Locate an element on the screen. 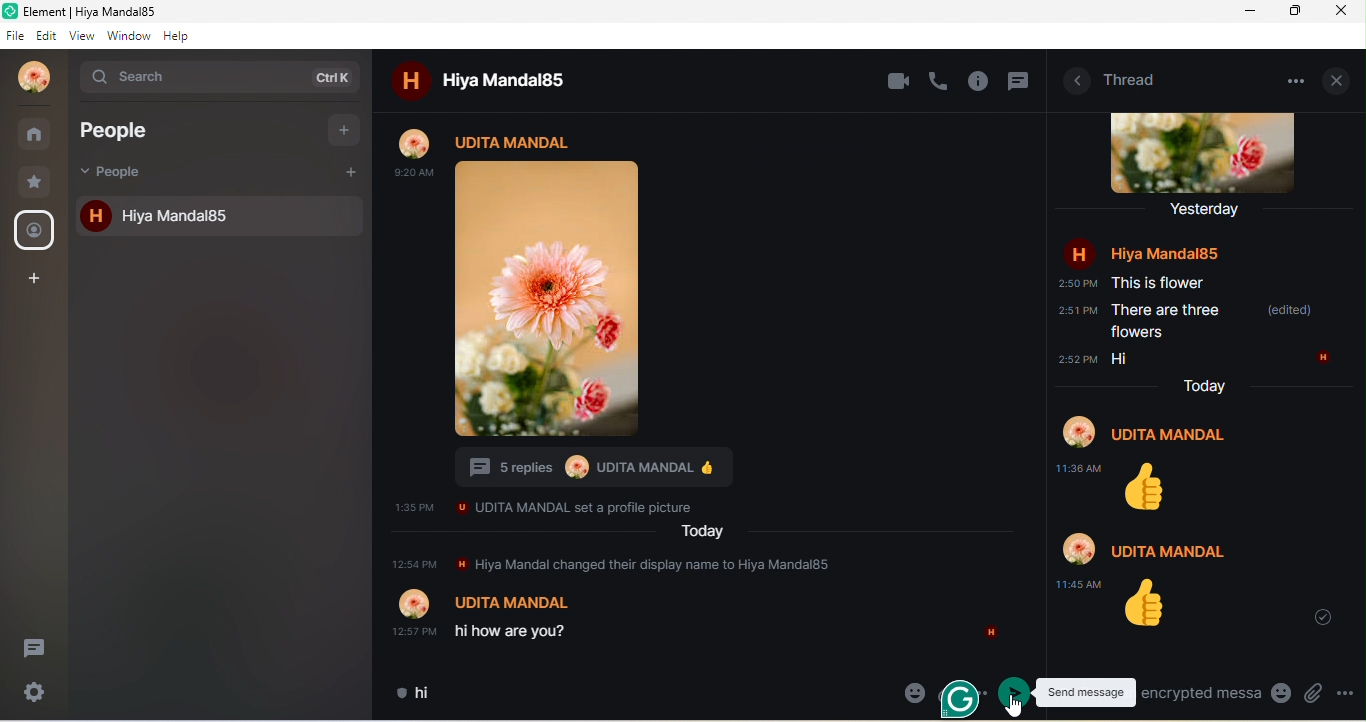  pin is located at coordinates (880, 144).